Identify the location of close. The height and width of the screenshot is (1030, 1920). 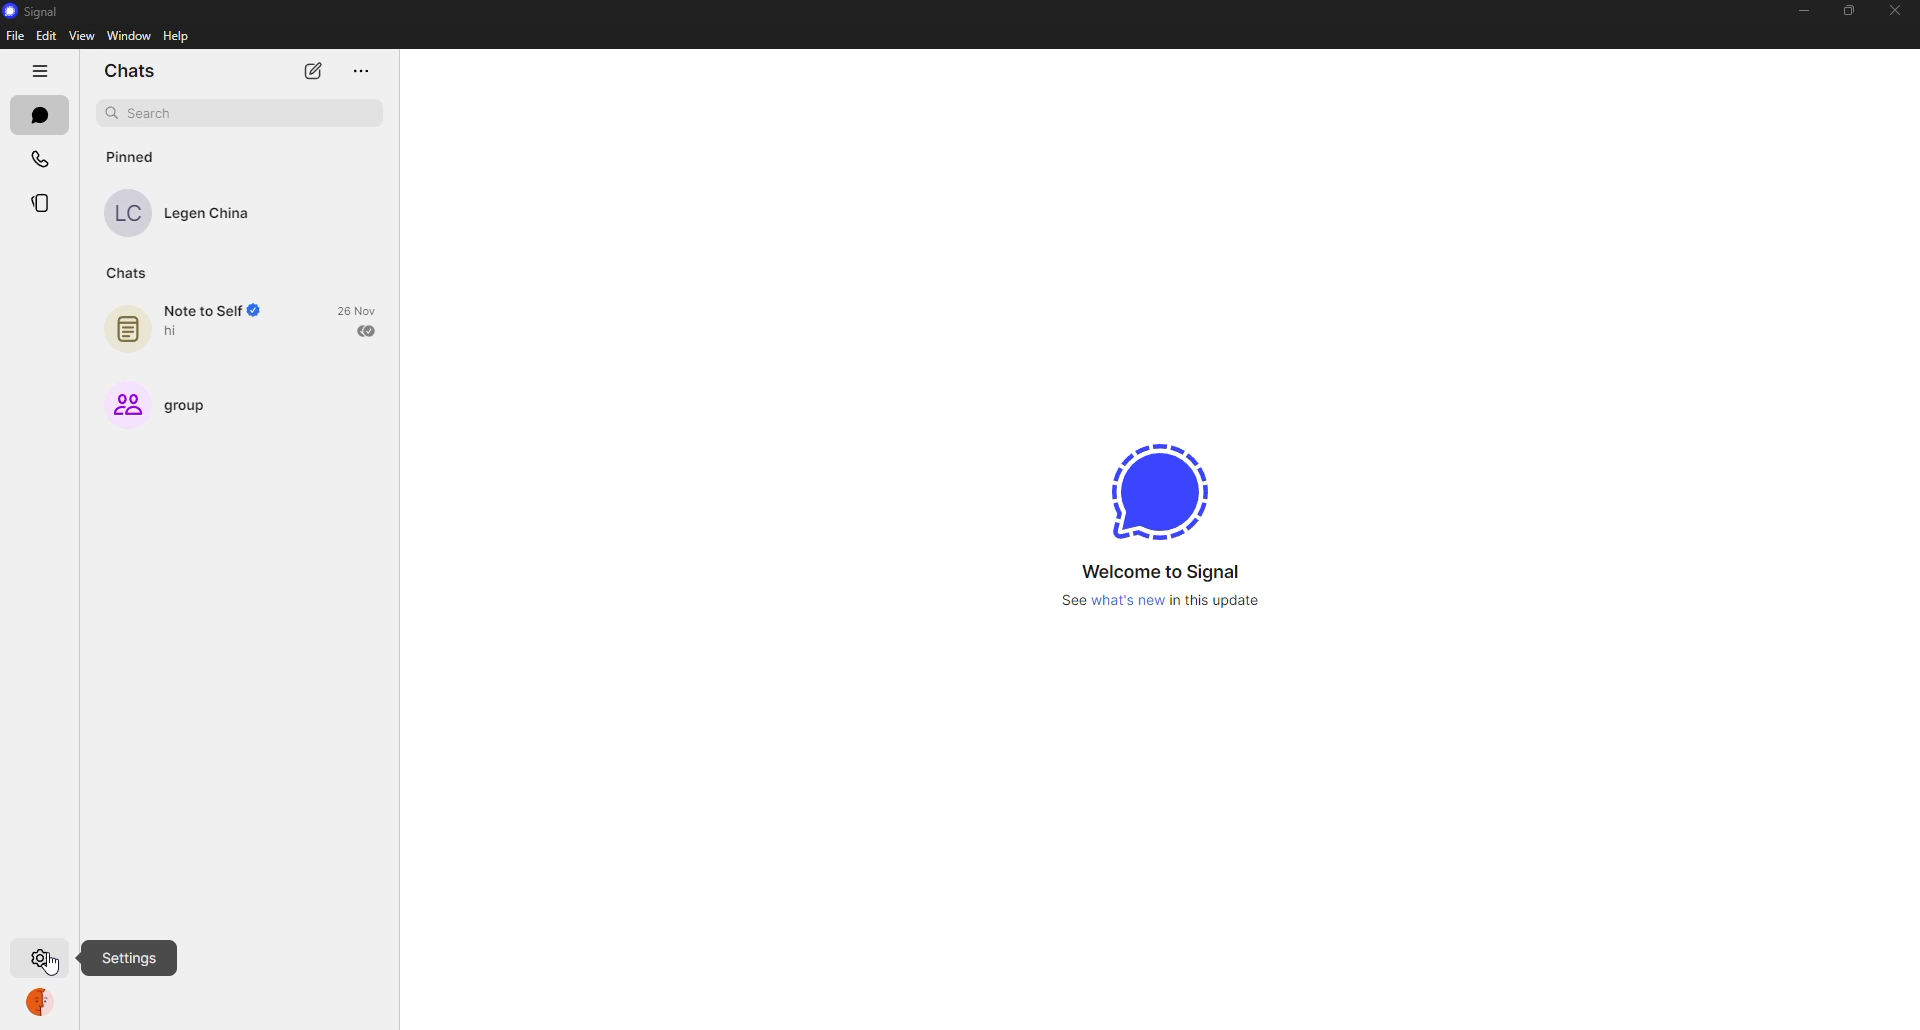
(1897, 12).